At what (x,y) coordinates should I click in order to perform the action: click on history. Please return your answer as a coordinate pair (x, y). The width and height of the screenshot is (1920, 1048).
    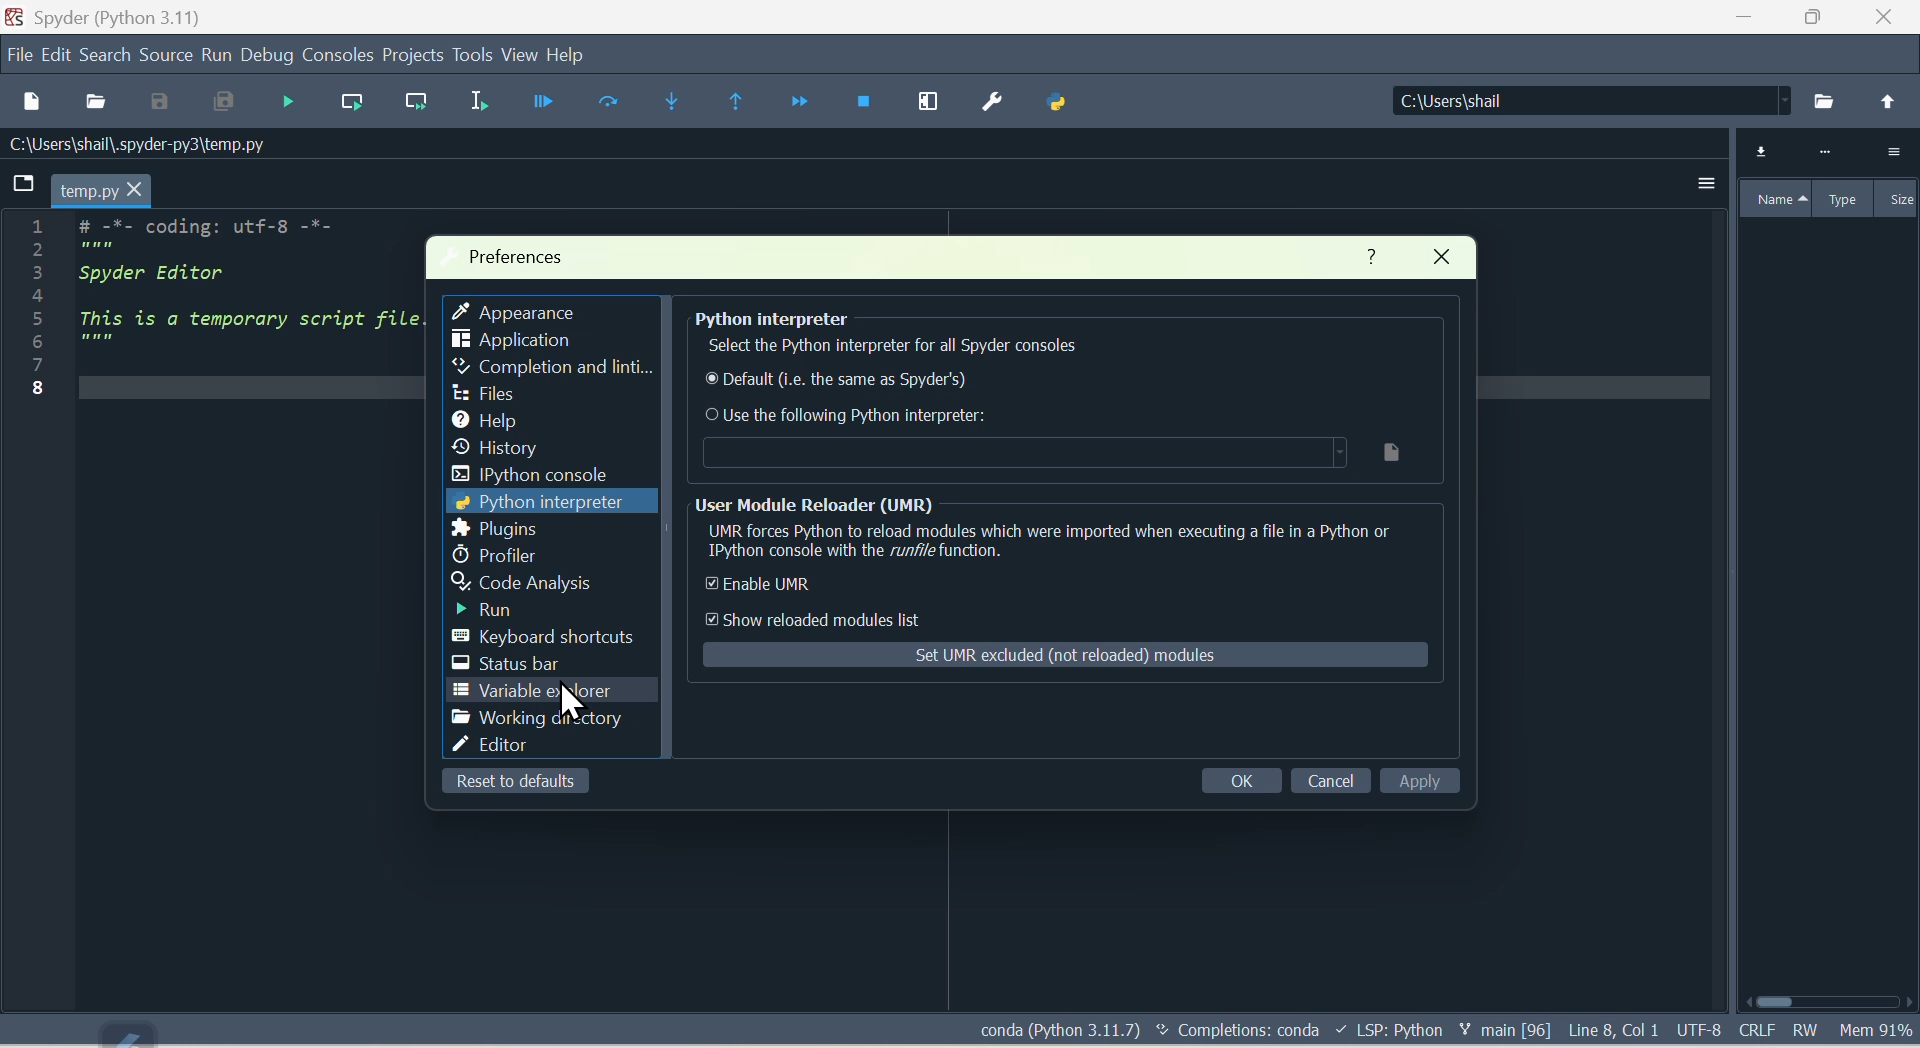
    Looking at the image, I should click on (492, 448).